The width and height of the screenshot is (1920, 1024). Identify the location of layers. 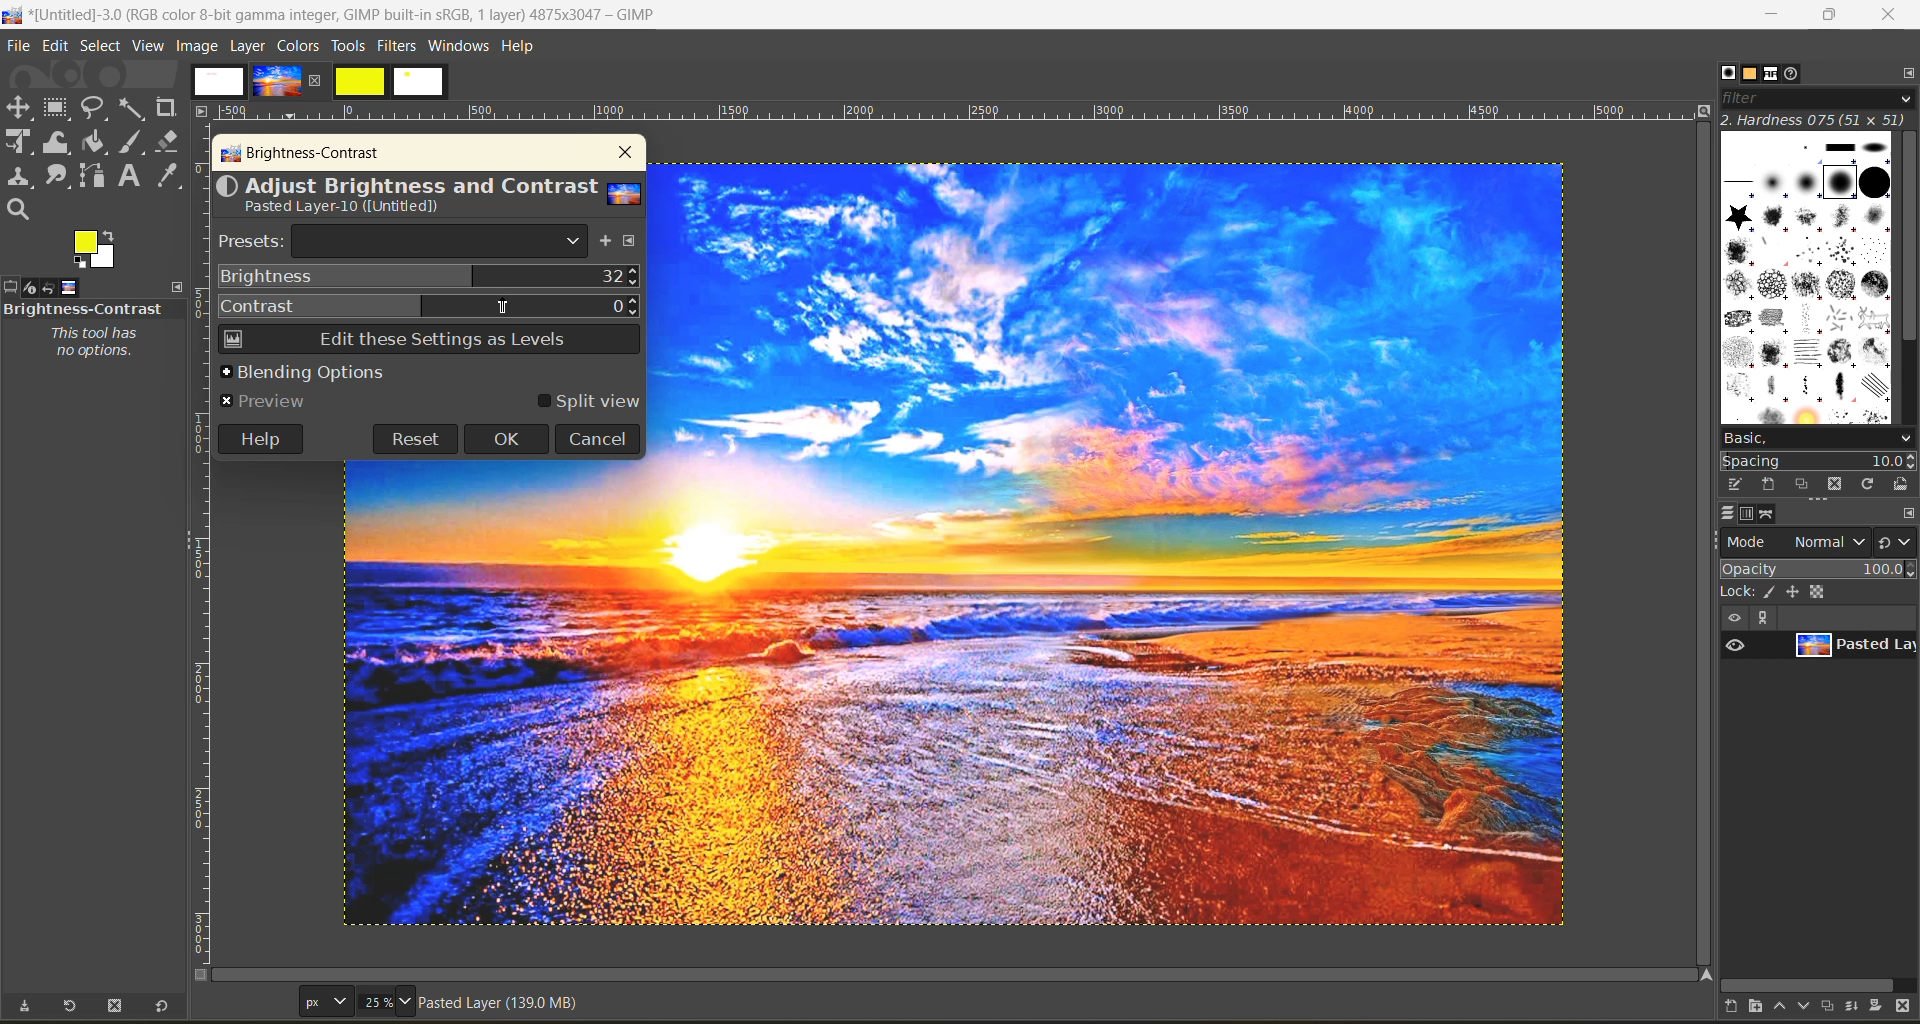
(1727, 513).